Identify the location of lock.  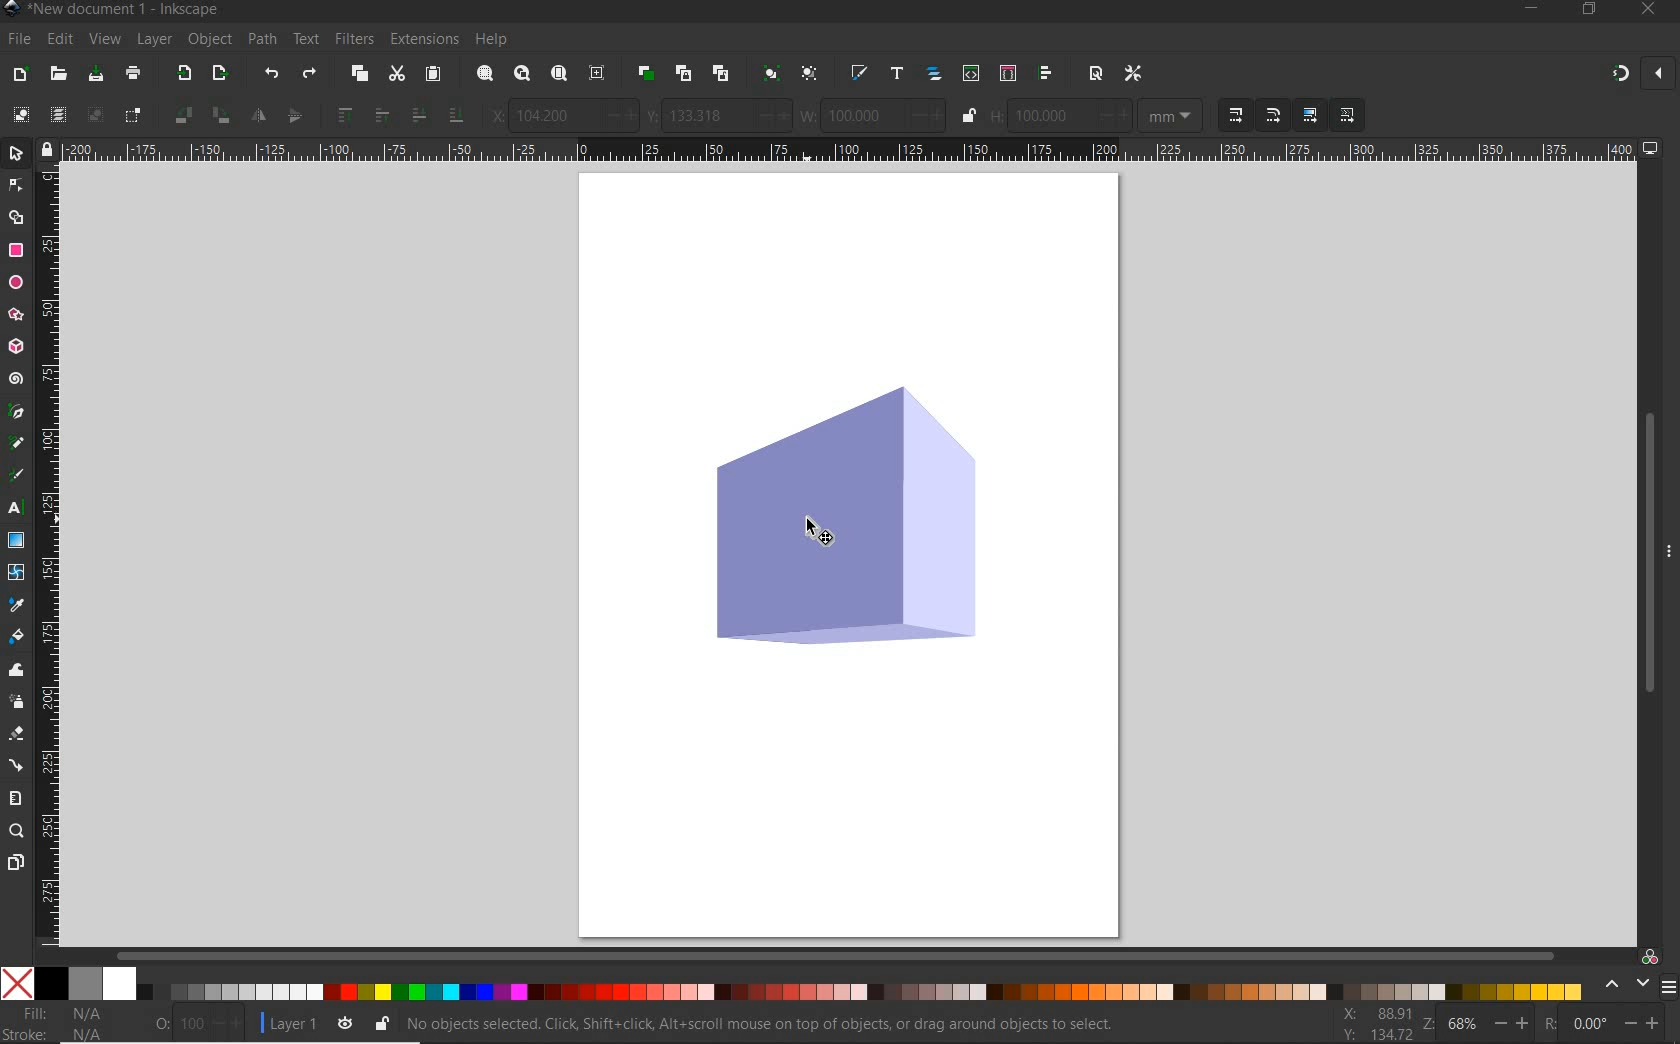
(45, 148).